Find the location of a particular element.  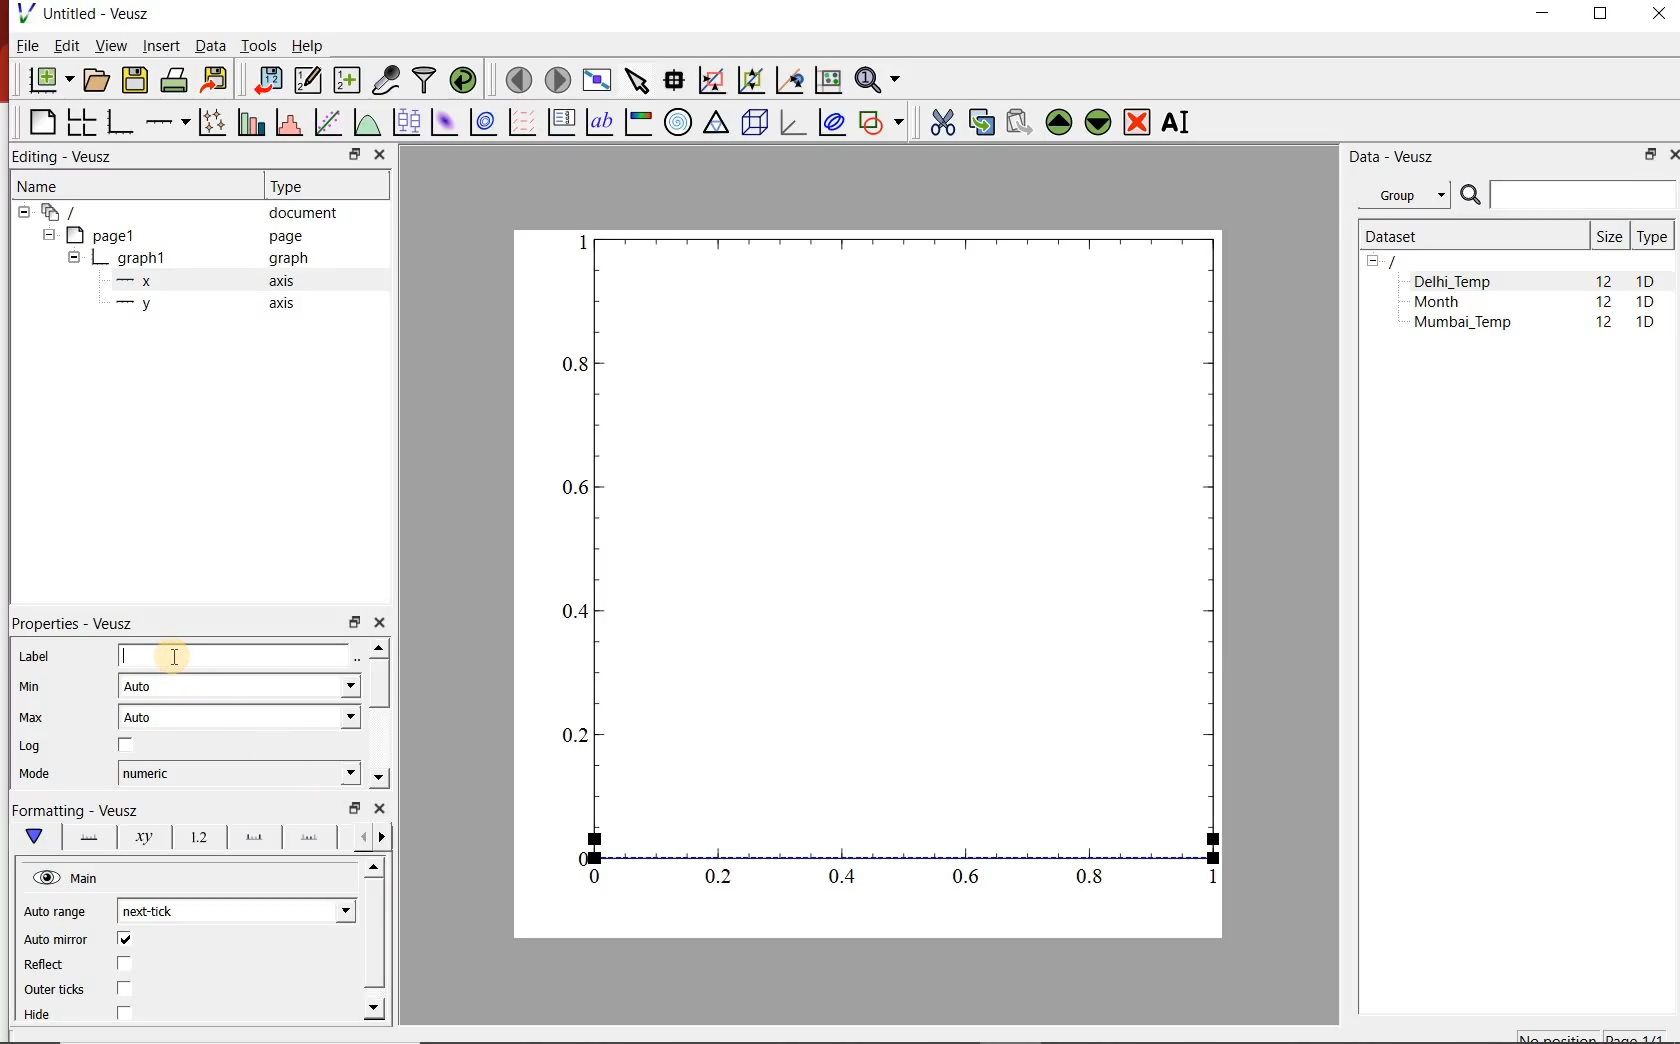

check/uncheck is located at coordinates (124, 939).